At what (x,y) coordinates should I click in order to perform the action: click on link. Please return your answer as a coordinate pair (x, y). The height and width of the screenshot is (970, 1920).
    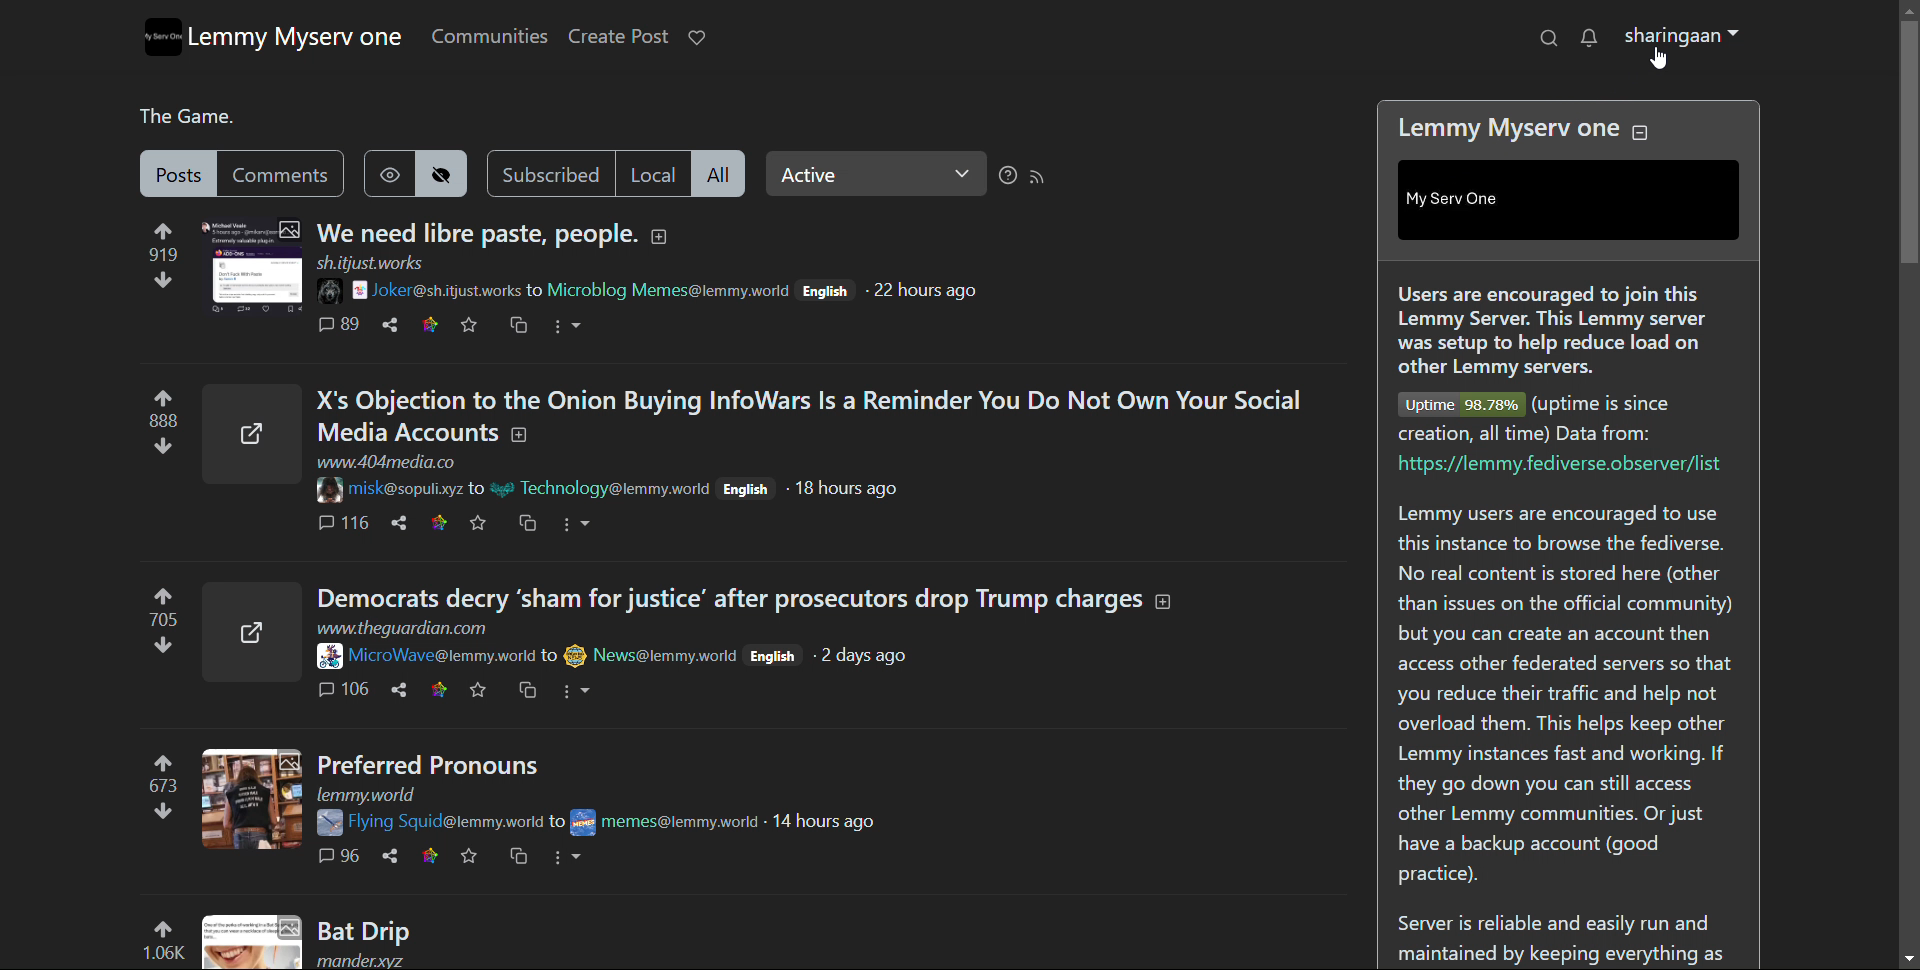
    Looking at the image, I should click on (443, 689).